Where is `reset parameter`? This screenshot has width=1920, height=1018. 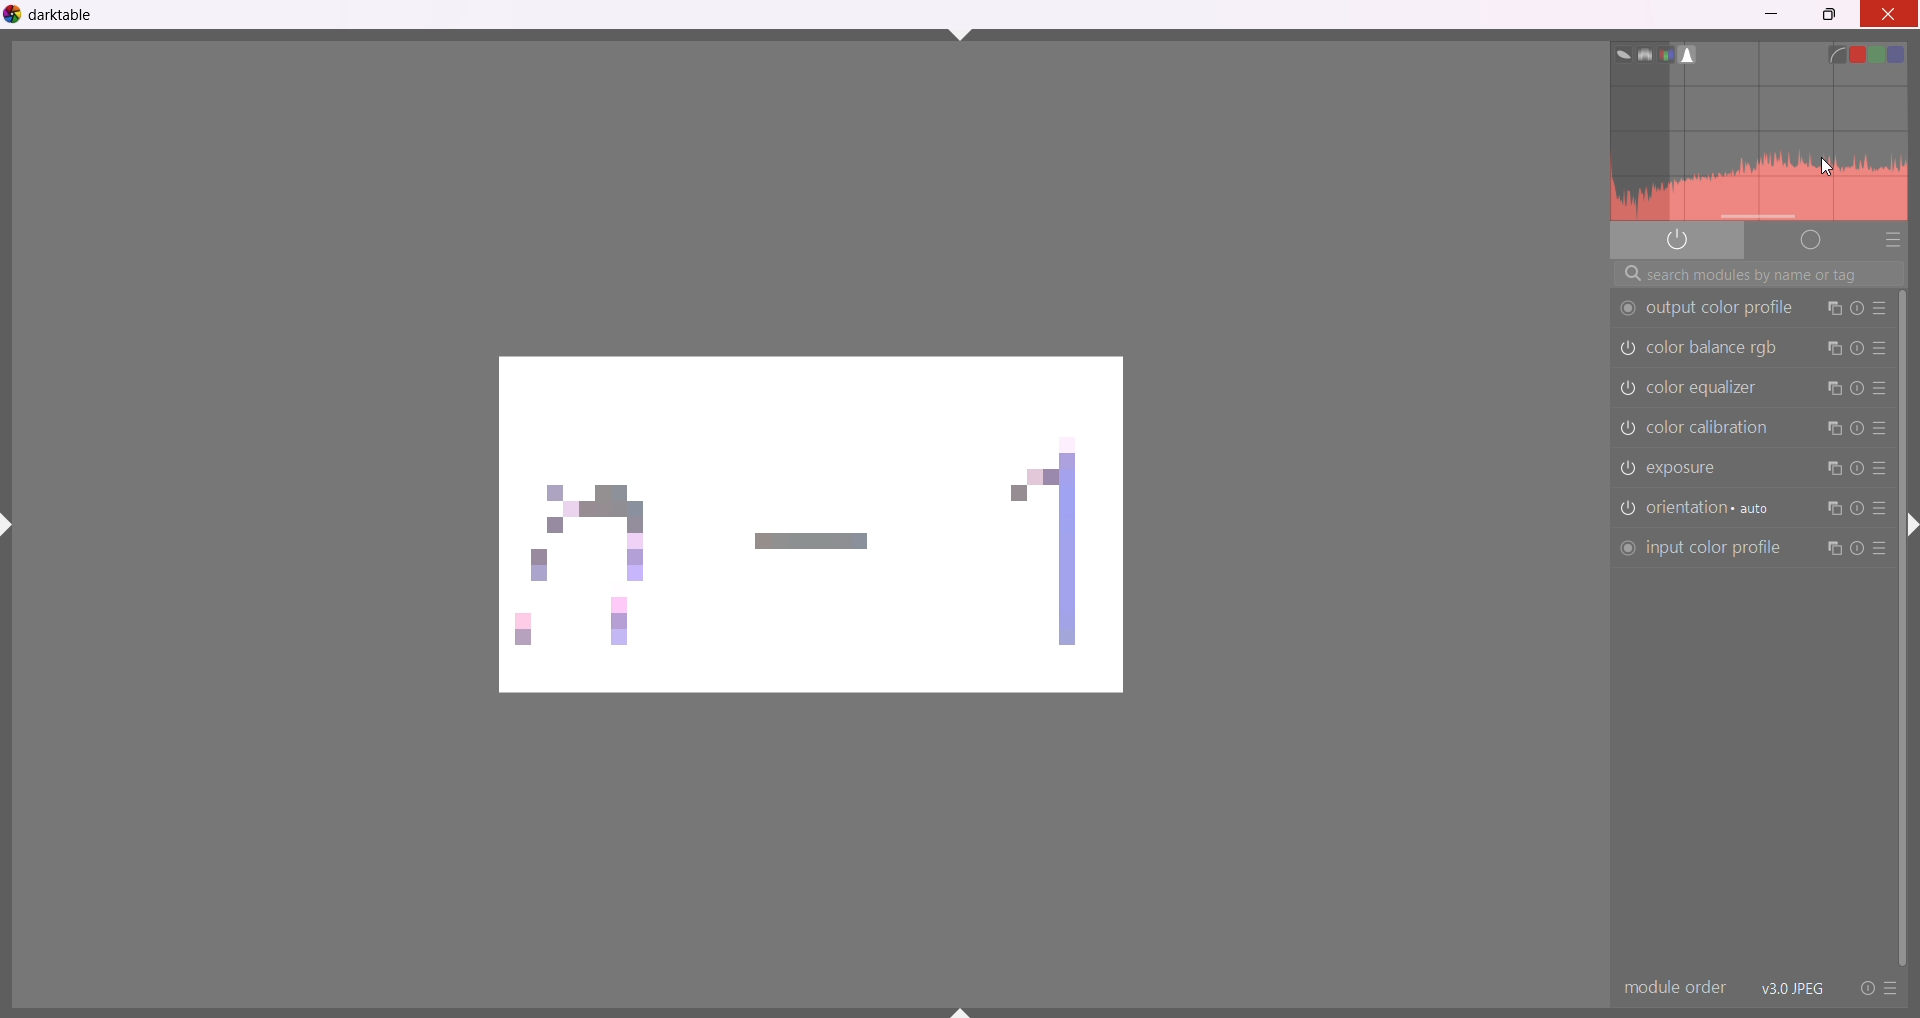 reset parameter is located at coordinates (1856, 549).